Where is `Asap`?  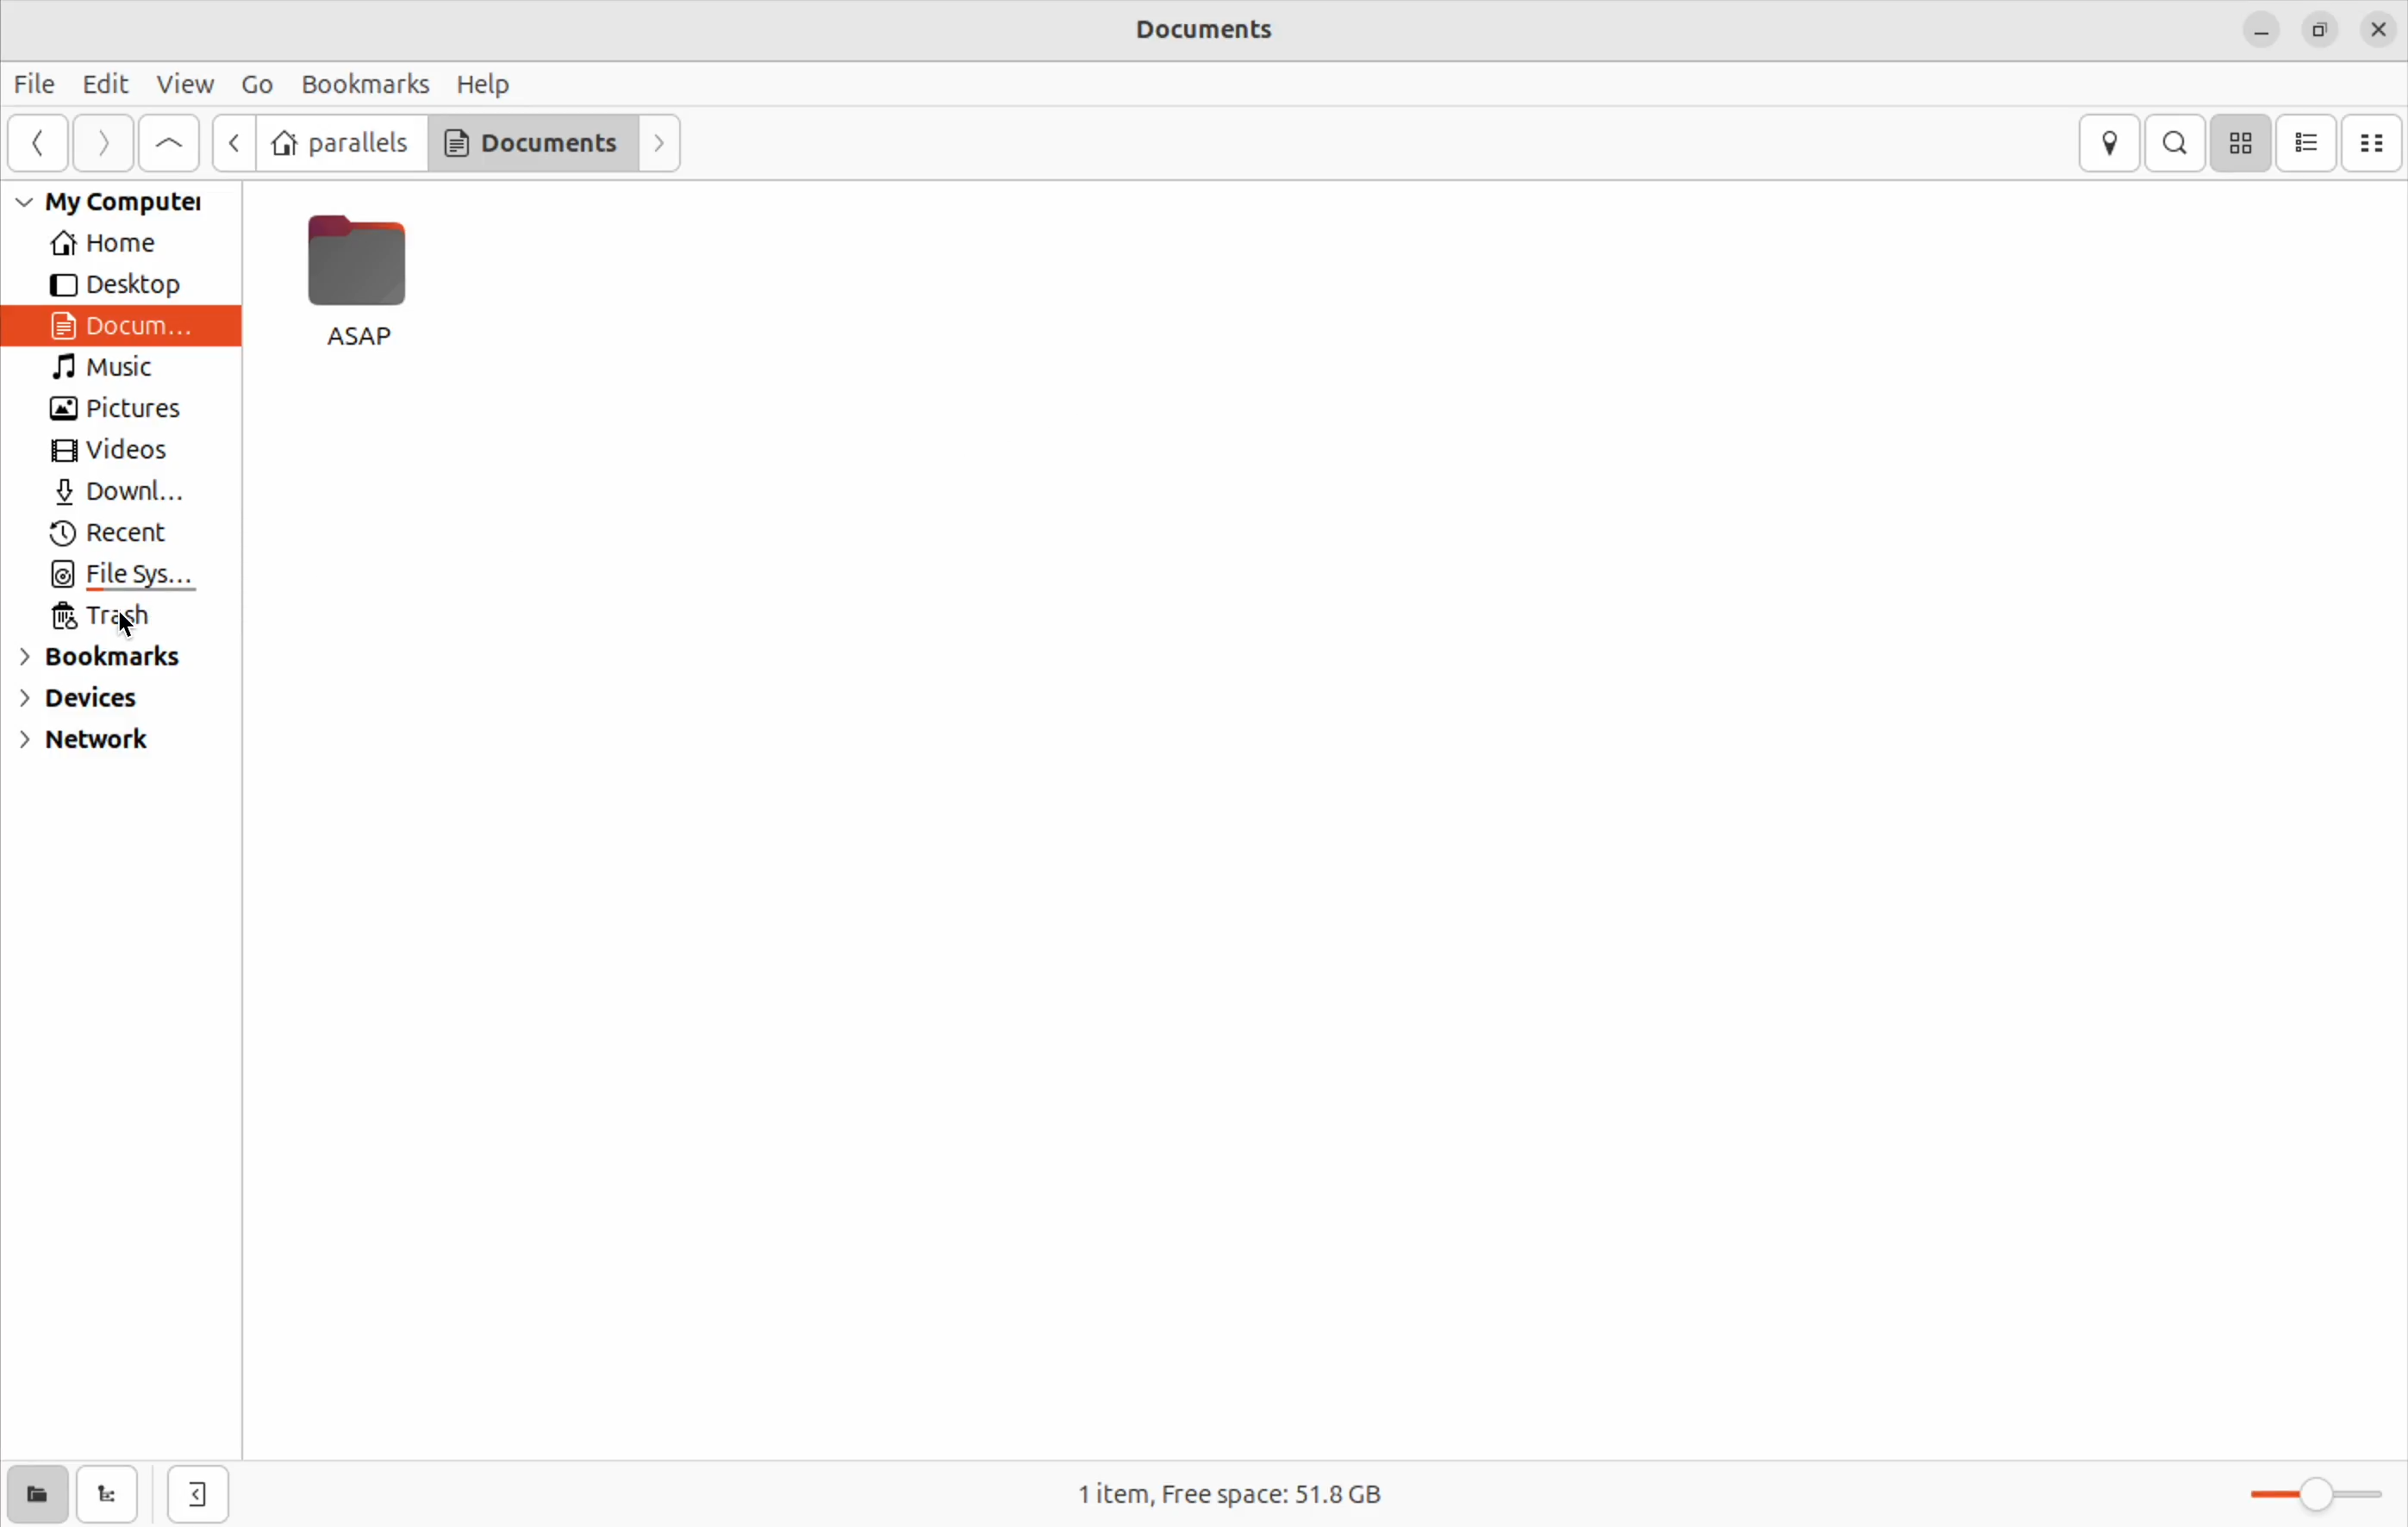 Asap is located at coordinates (360, 290).